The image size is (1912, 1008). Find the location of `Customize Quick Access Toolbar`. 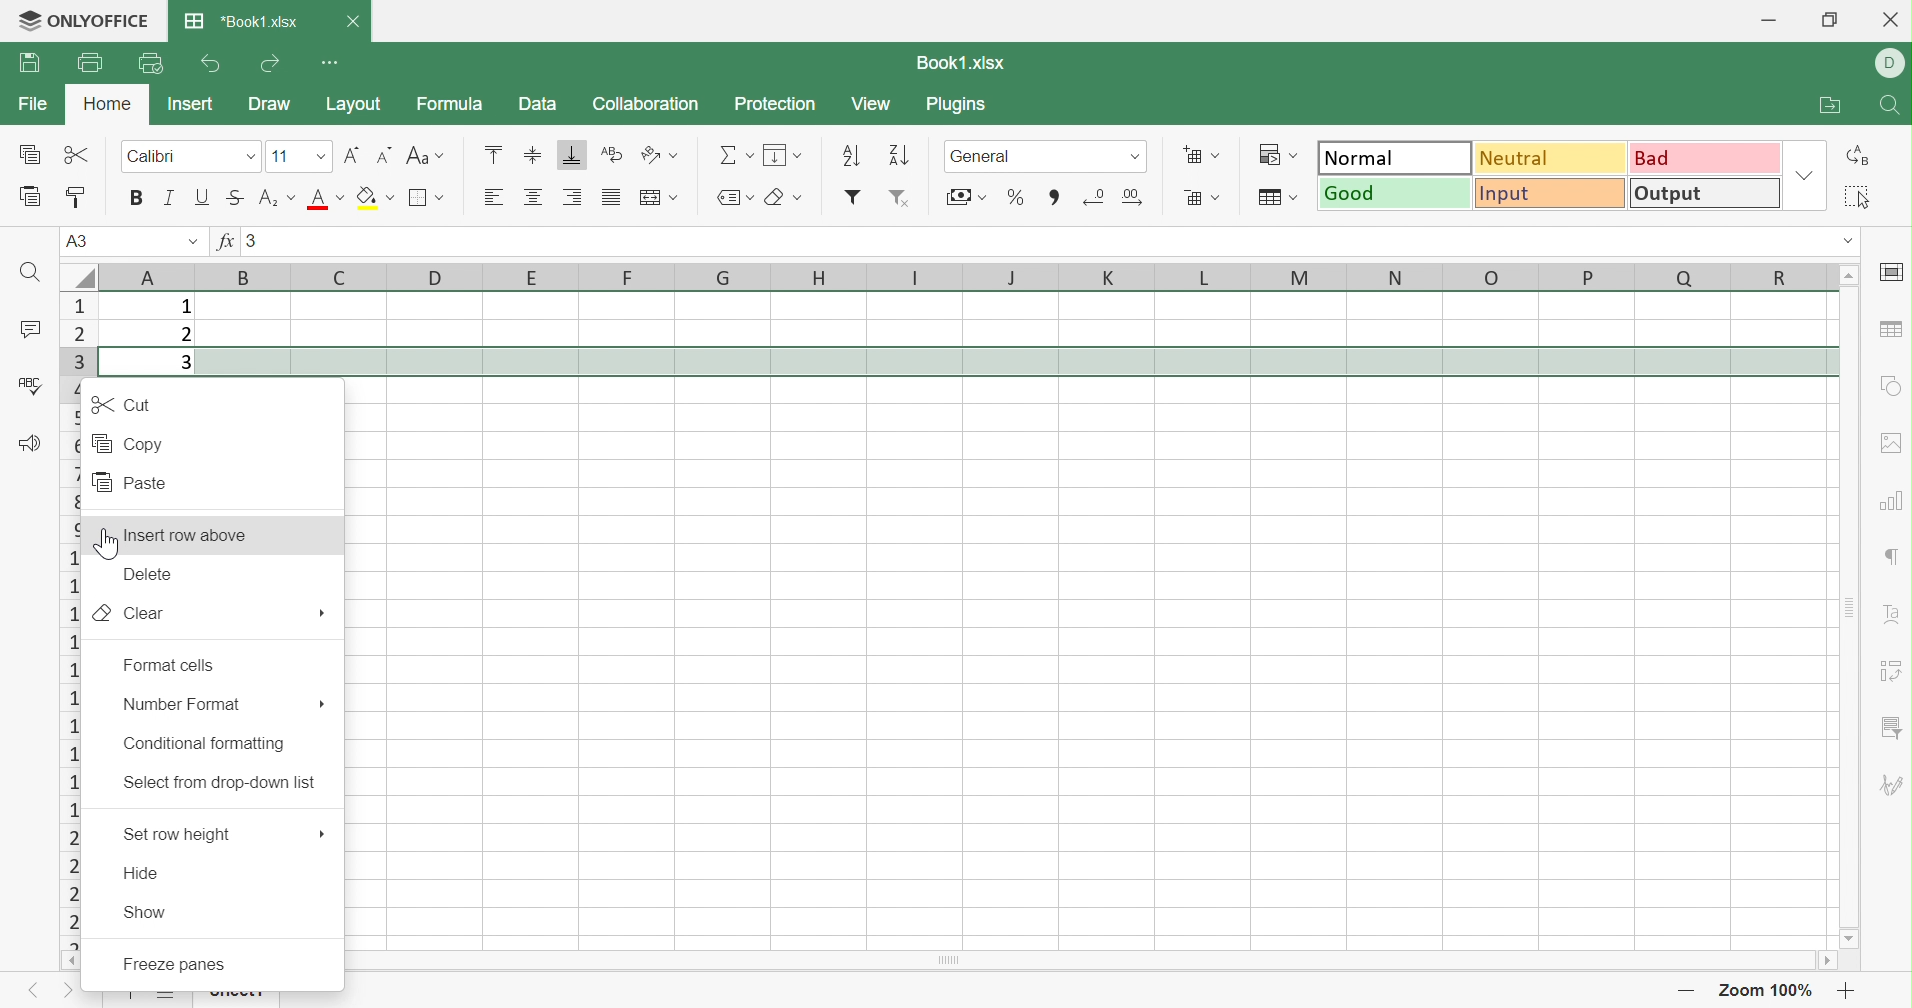

Customize Quick Access Toolbar is located at coordinates (331, 63).